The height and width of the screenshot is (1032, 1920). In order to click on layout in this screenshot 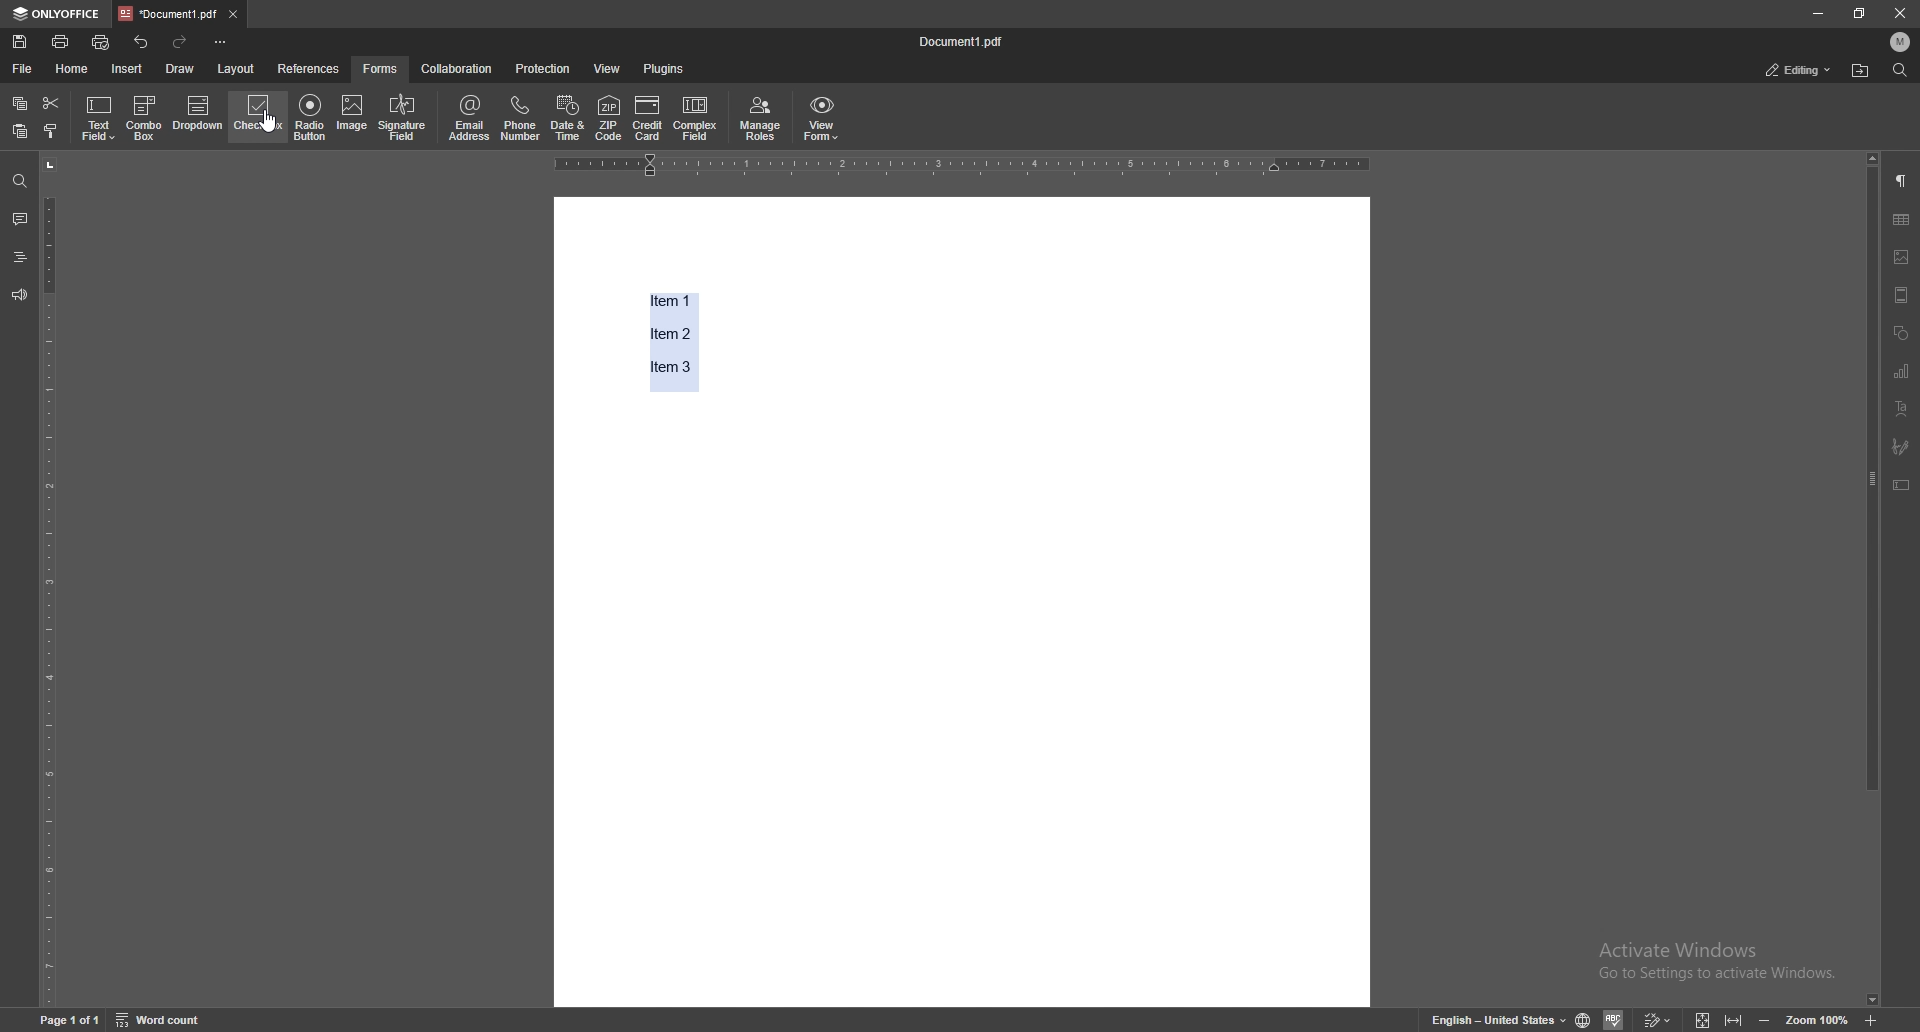, I will do `click(236, 69)`.